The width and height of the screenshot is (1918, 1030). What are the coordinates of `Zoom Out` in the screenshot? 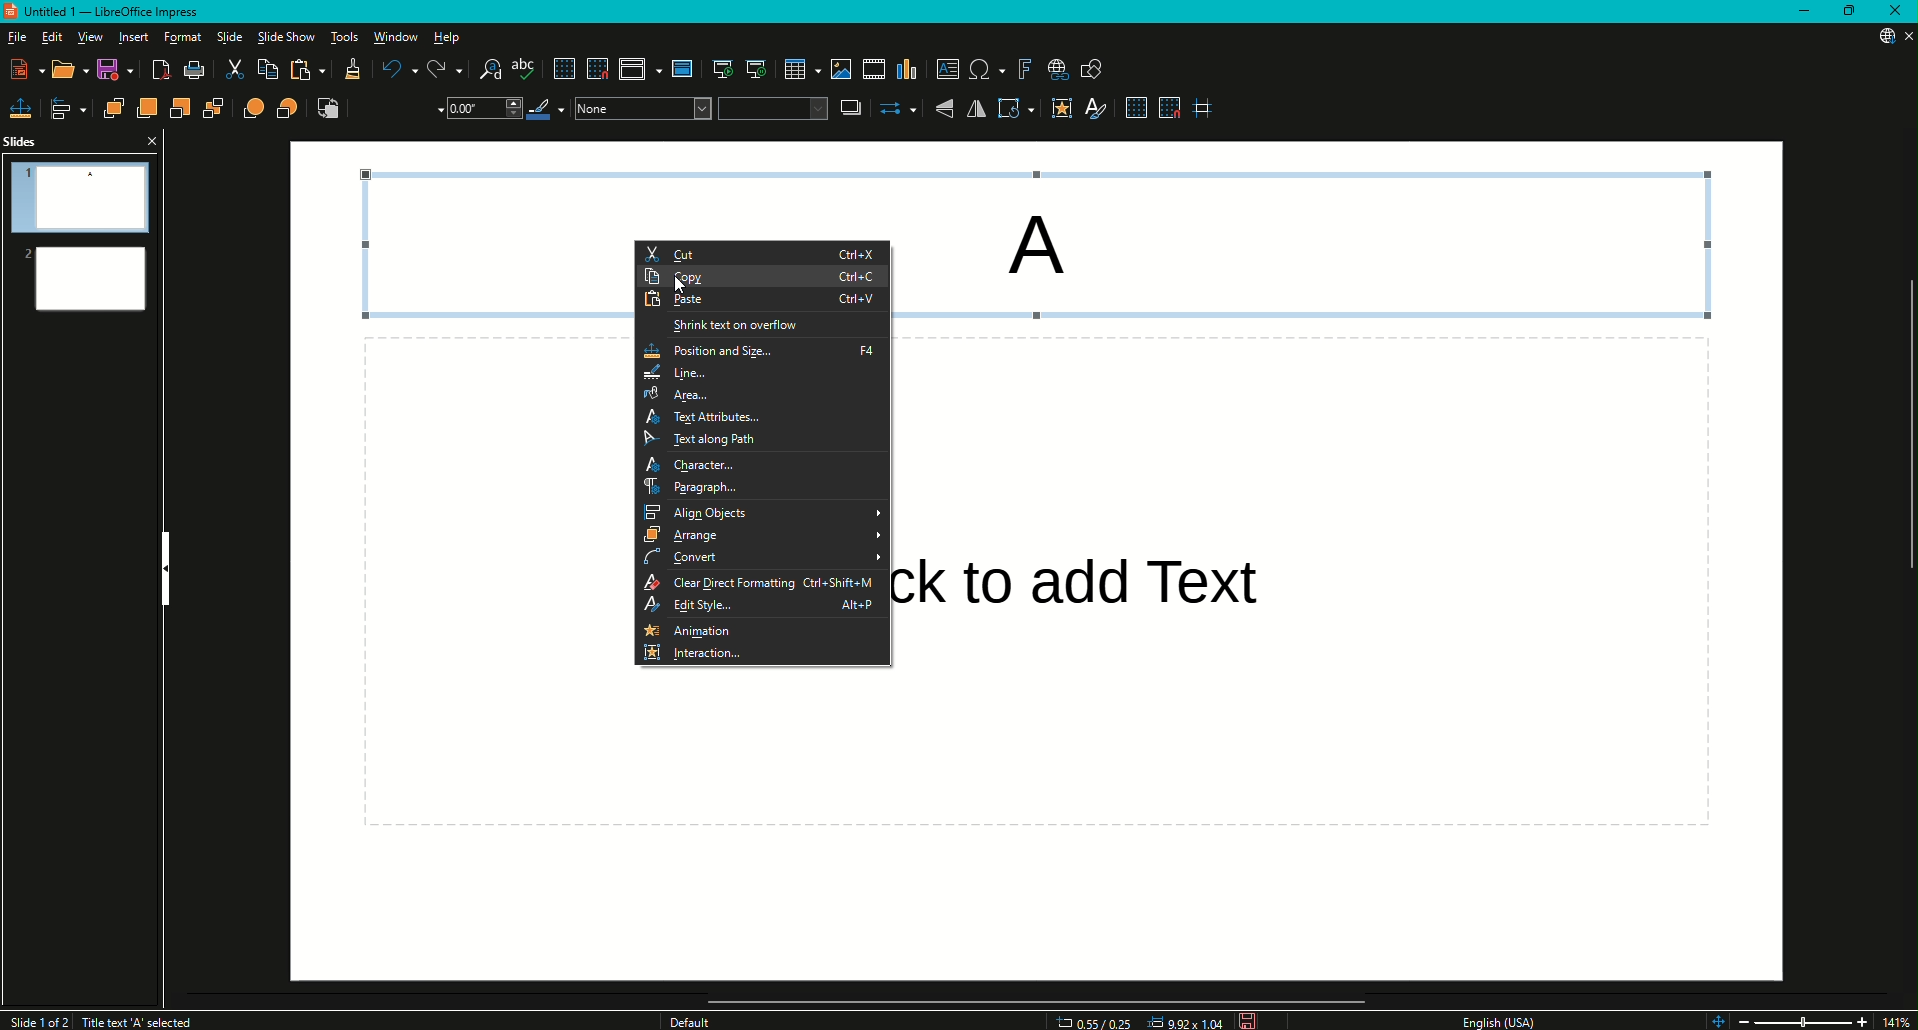 It's located at (1752, 1018).